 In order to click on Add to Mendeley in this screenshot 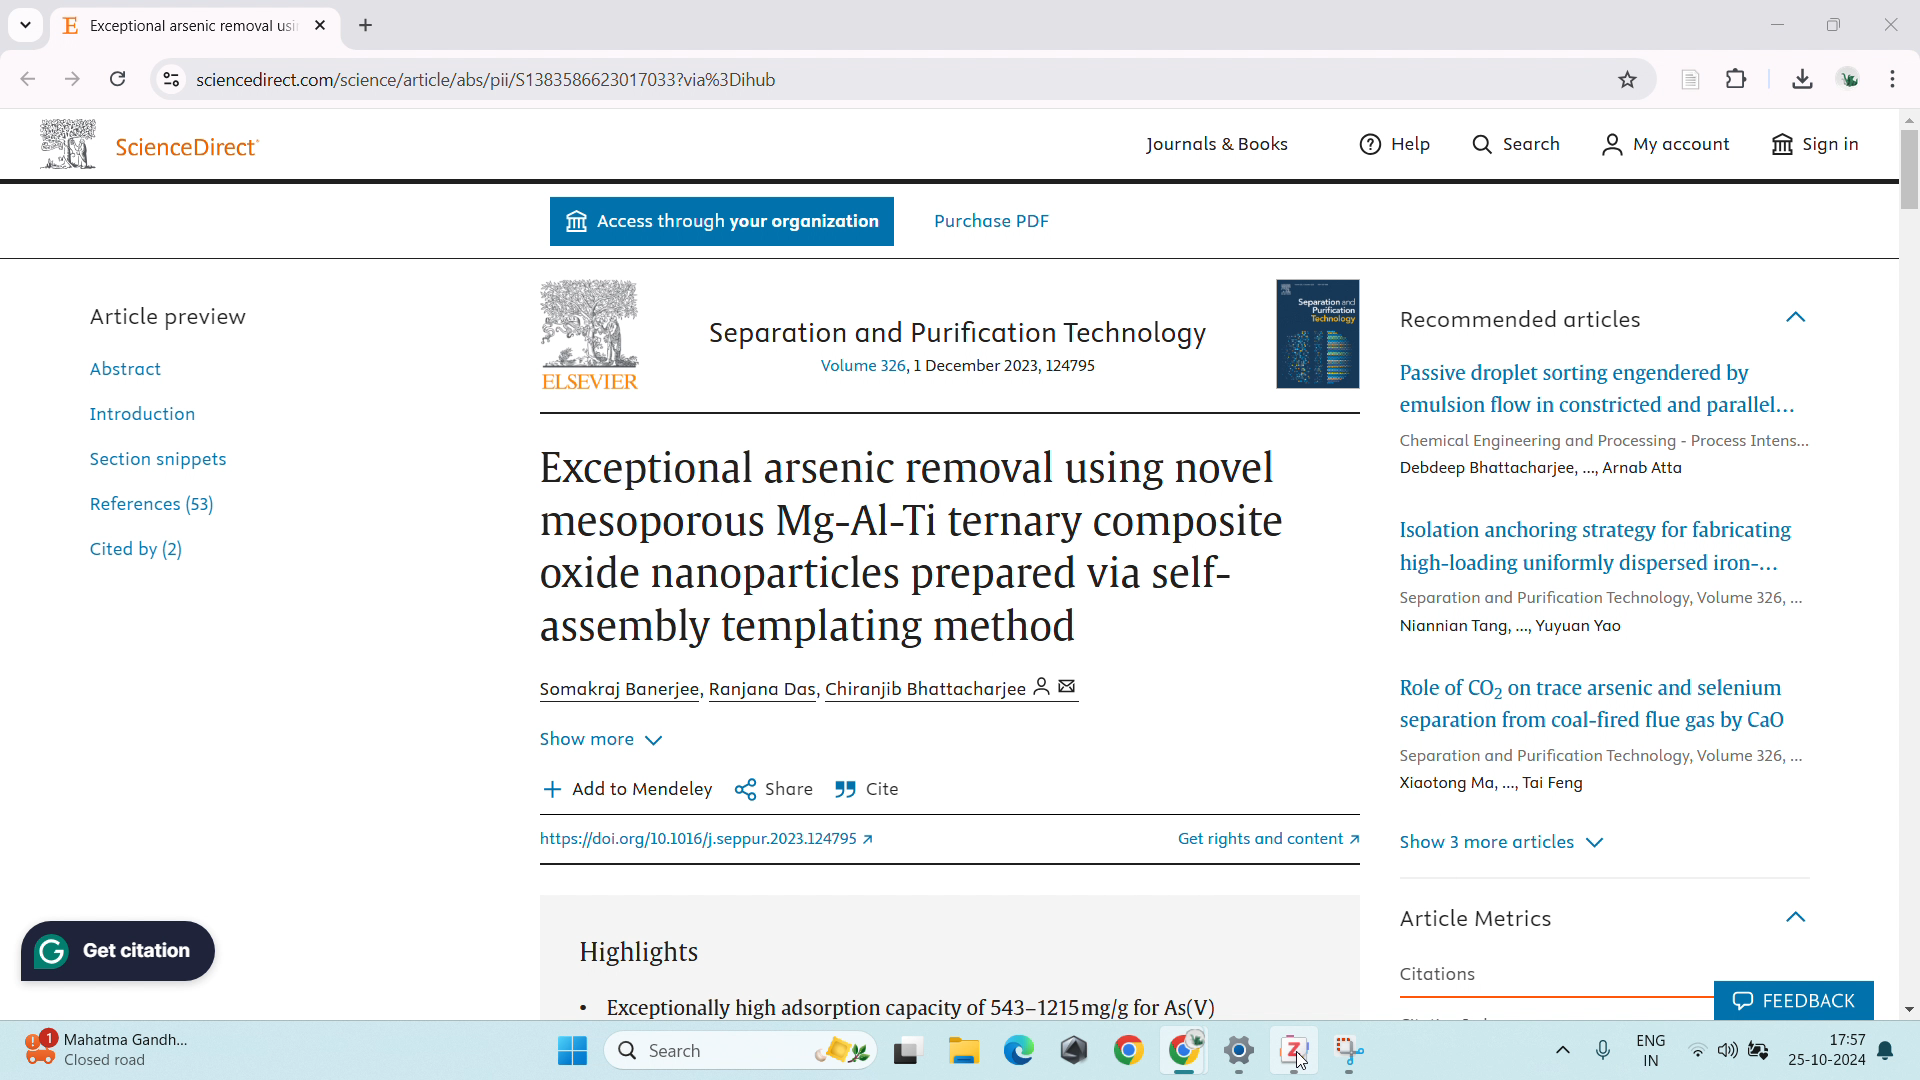, I will do `click(628, 788)`.